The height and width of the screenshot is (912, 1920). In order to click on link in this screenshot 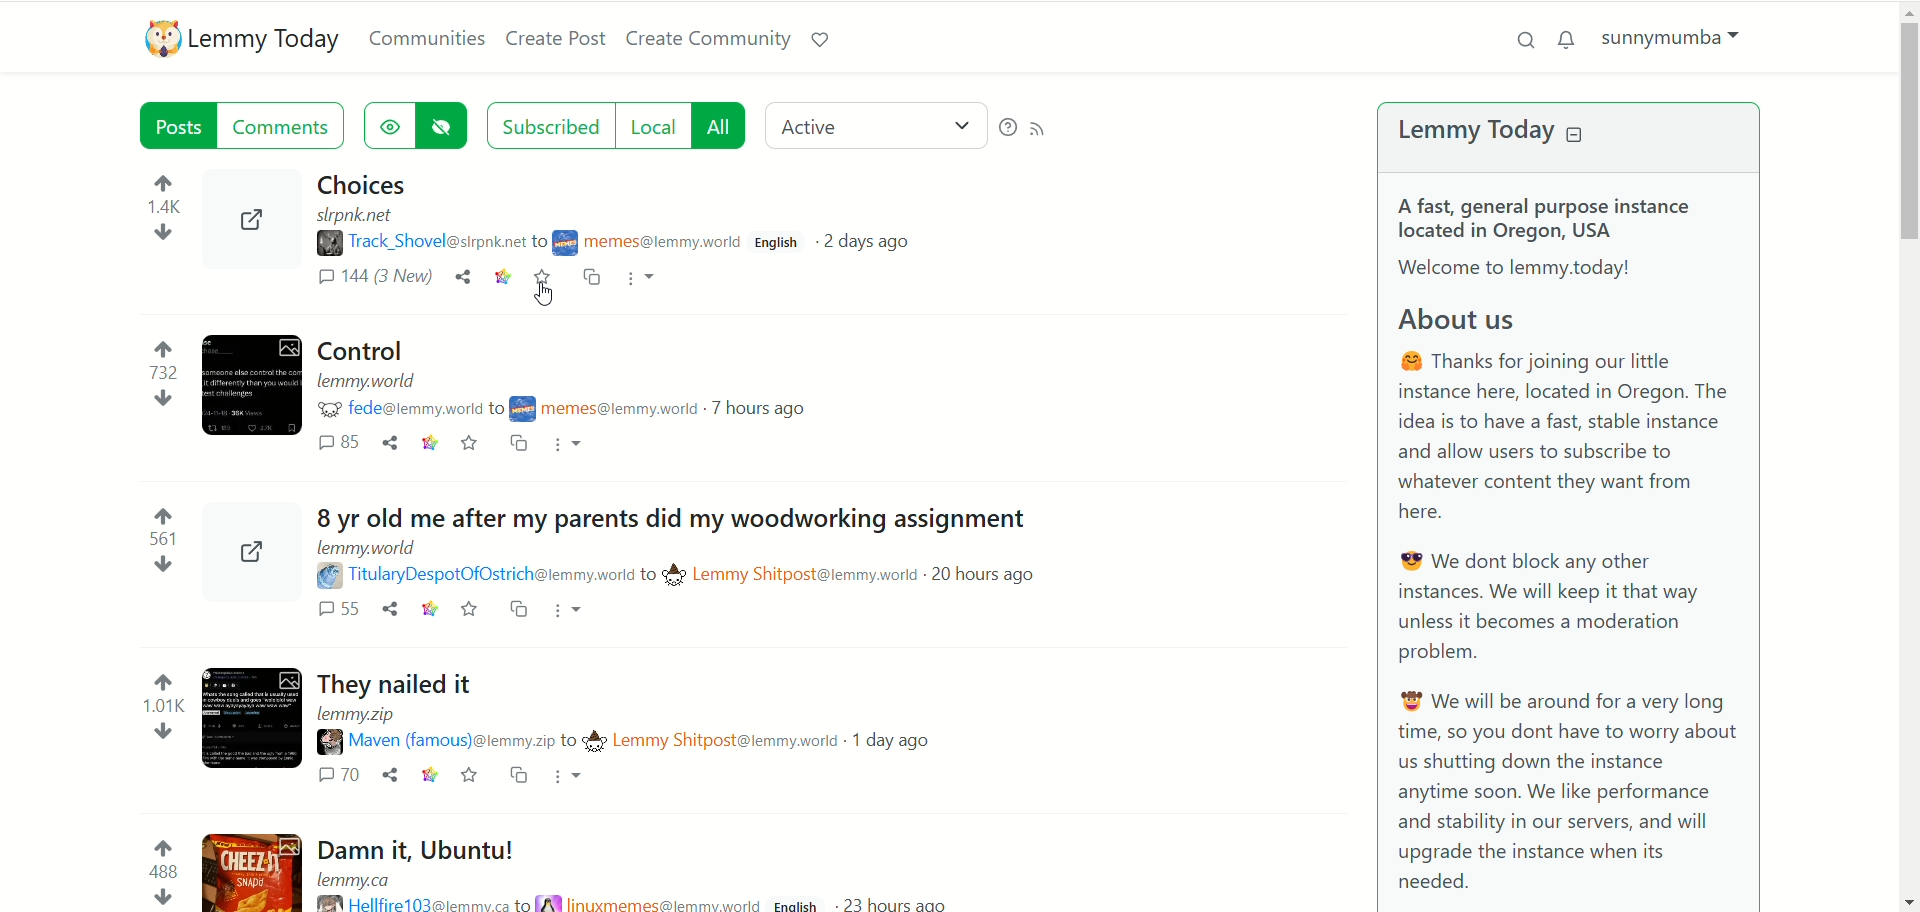, I will do `click(426, 777)`.